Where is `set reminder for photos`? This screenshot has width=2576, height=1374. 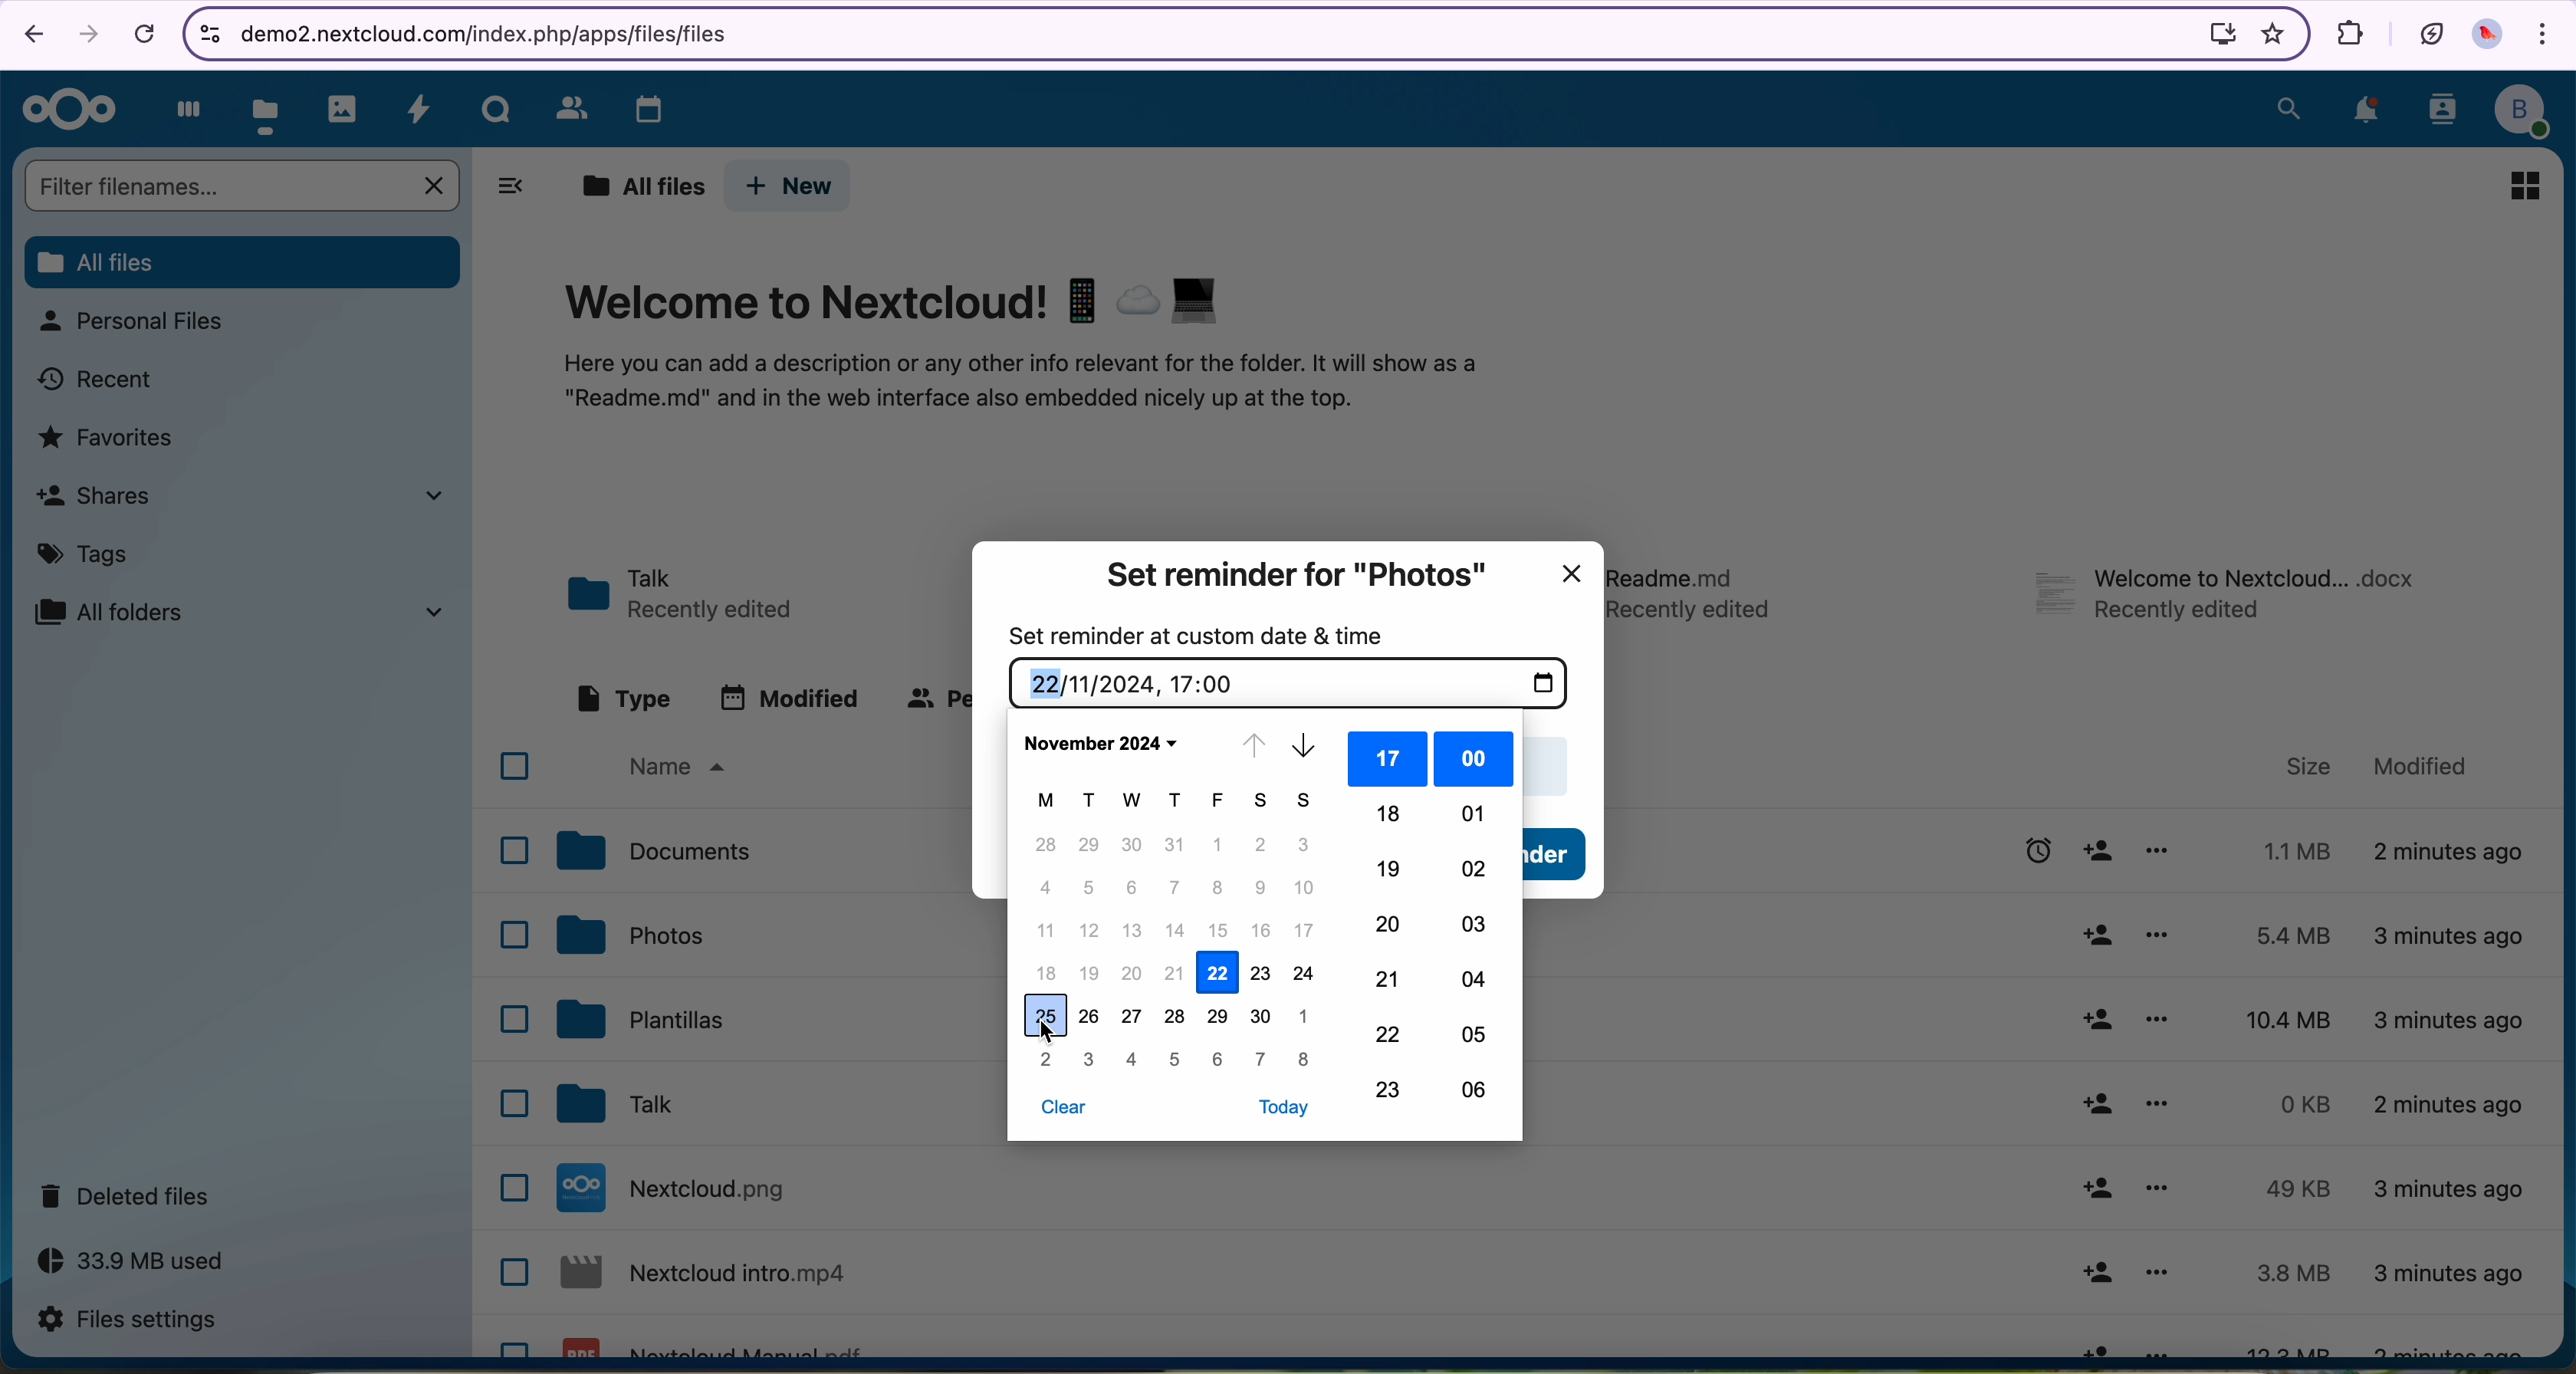 set reminder for photos is located at coordinates (1297, 574).